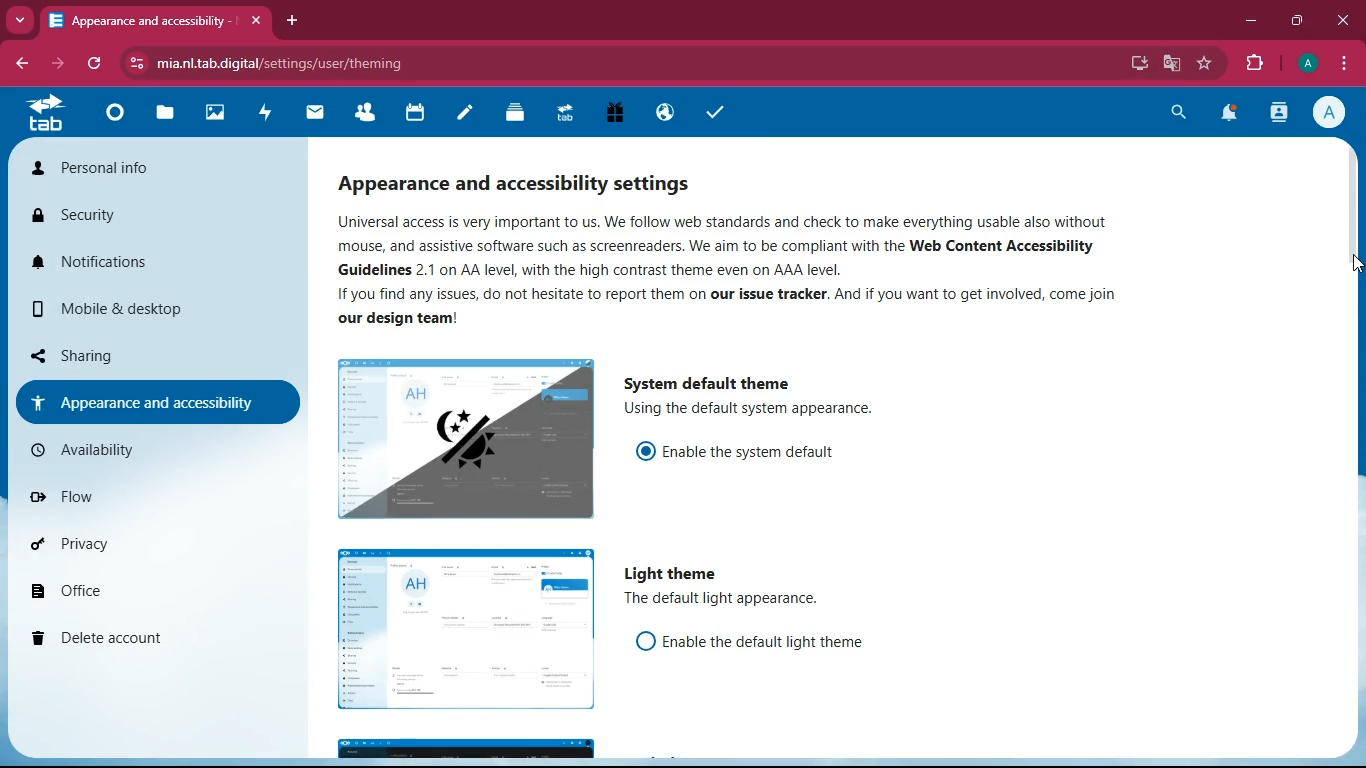 The image size is (1366, 768). What do you see at coordinates (520, 179) in the screenshot?
I see `appearance and accessibility  settings` at bounding box center [520, 179].